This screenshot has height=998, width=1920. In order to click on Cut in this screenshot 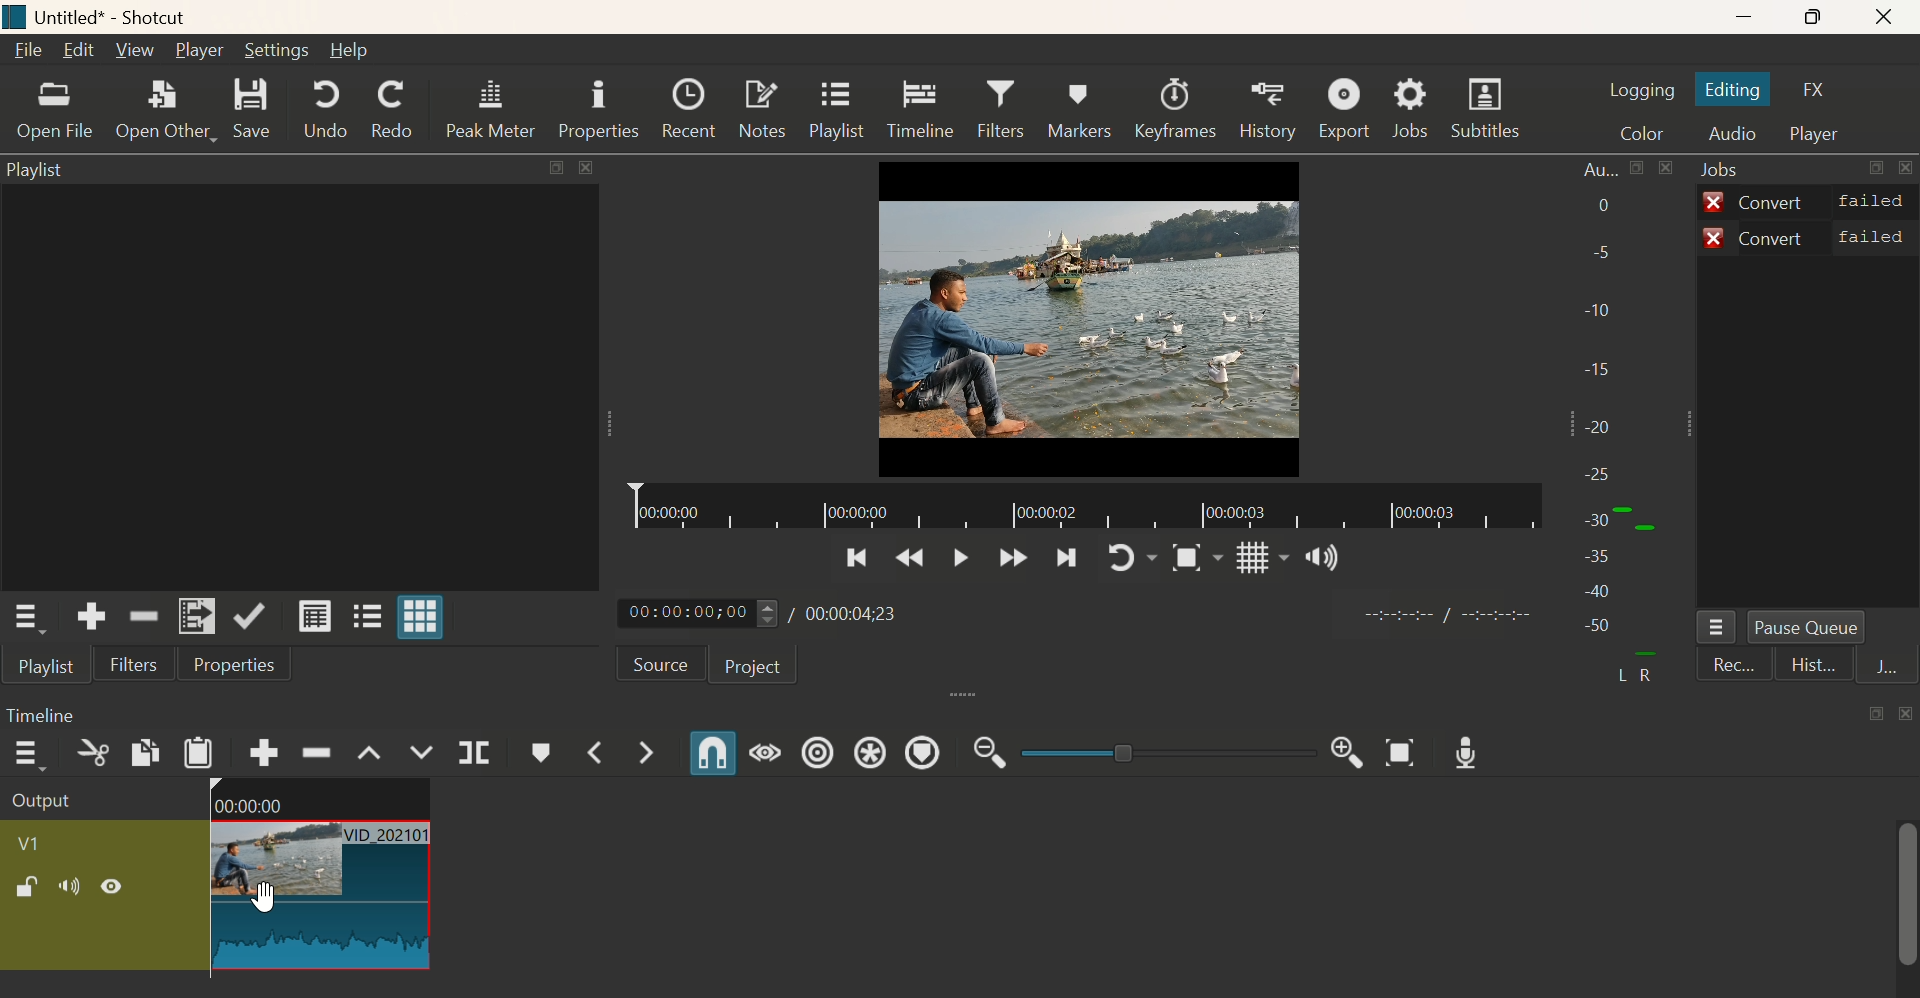, I will do `click(91, 759)`.